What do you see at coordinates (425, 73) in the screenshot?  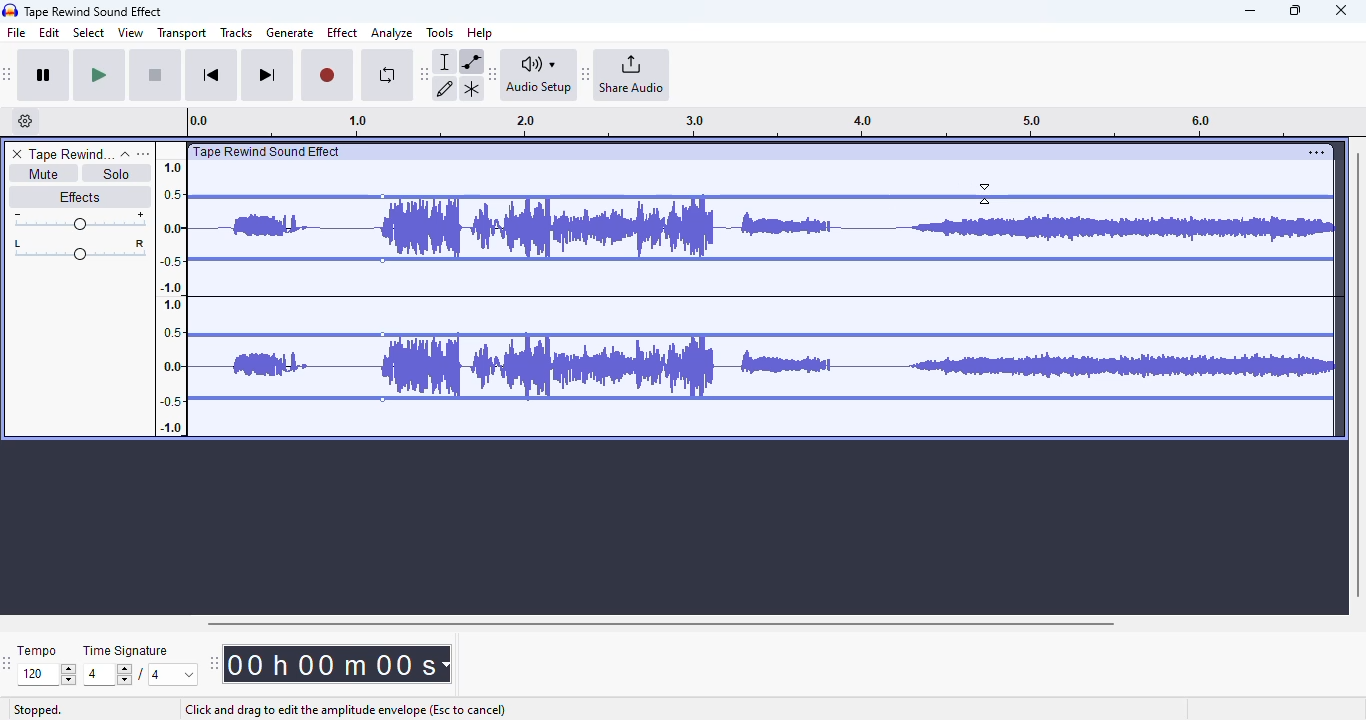 I see `Move audacity tools toolbar` at bounding box center [425, 73].